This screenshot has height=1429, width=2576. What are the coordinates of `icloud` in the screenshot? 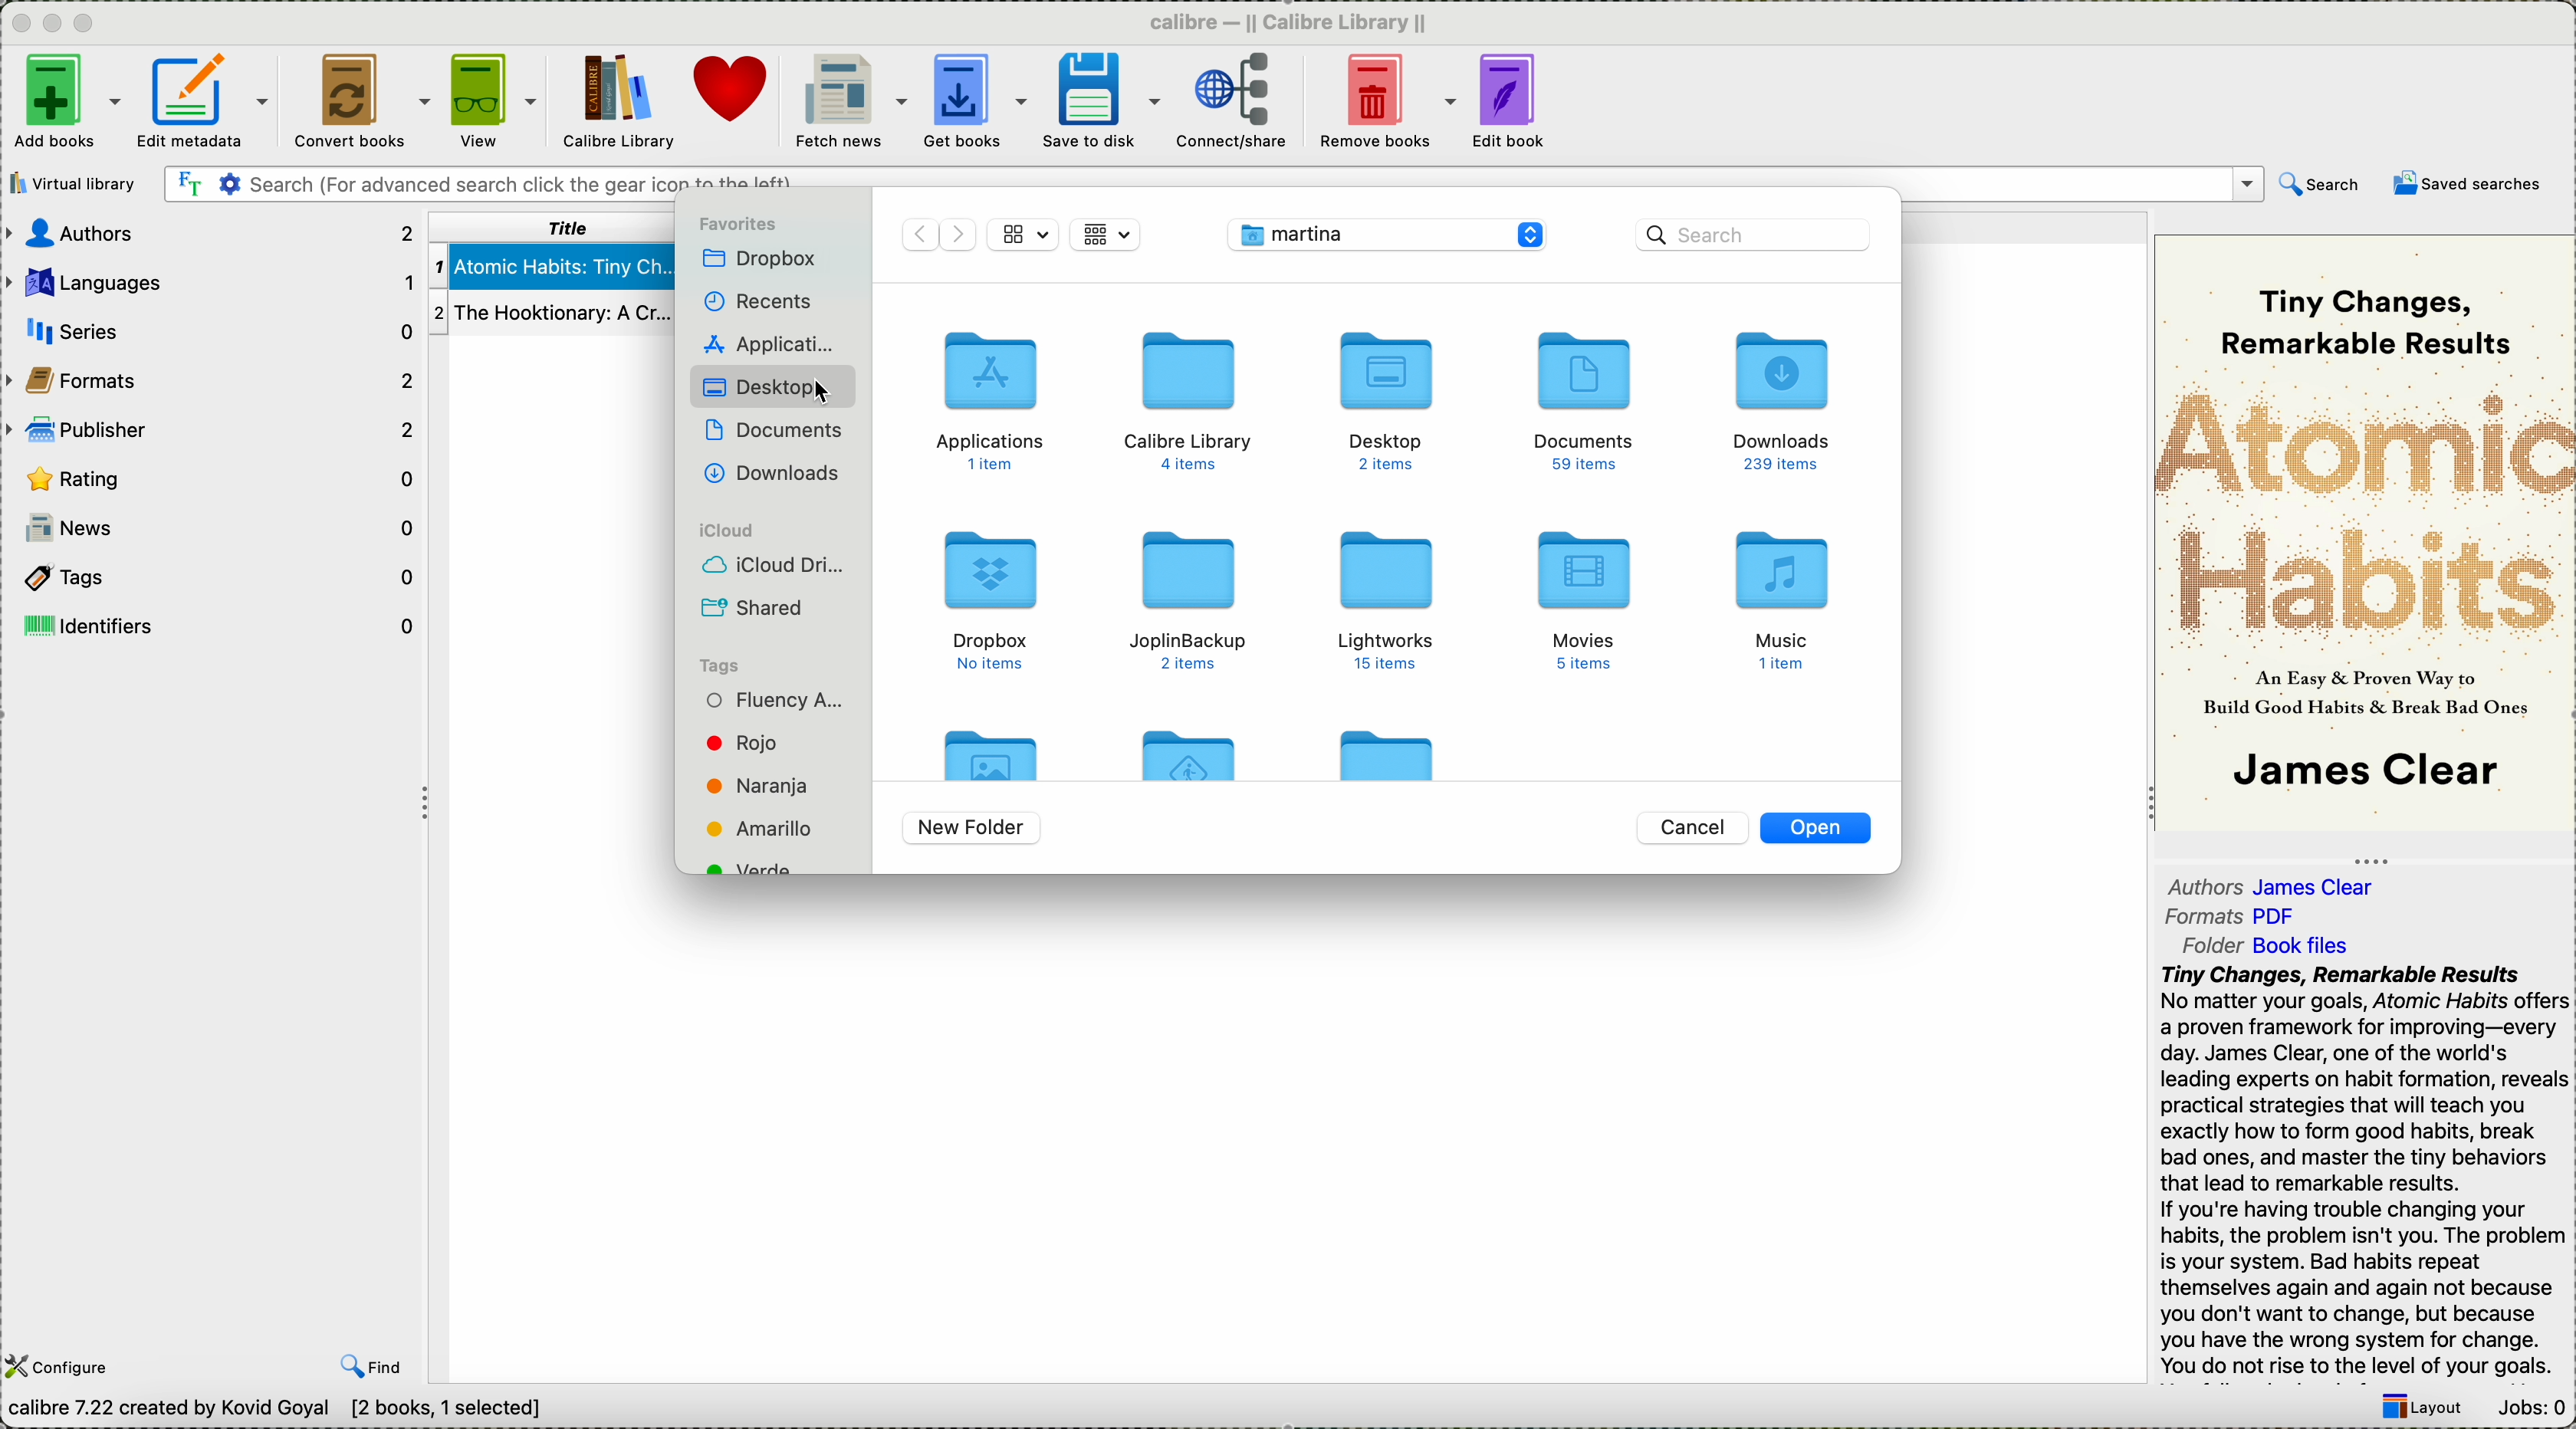 It's located at (724, 528).